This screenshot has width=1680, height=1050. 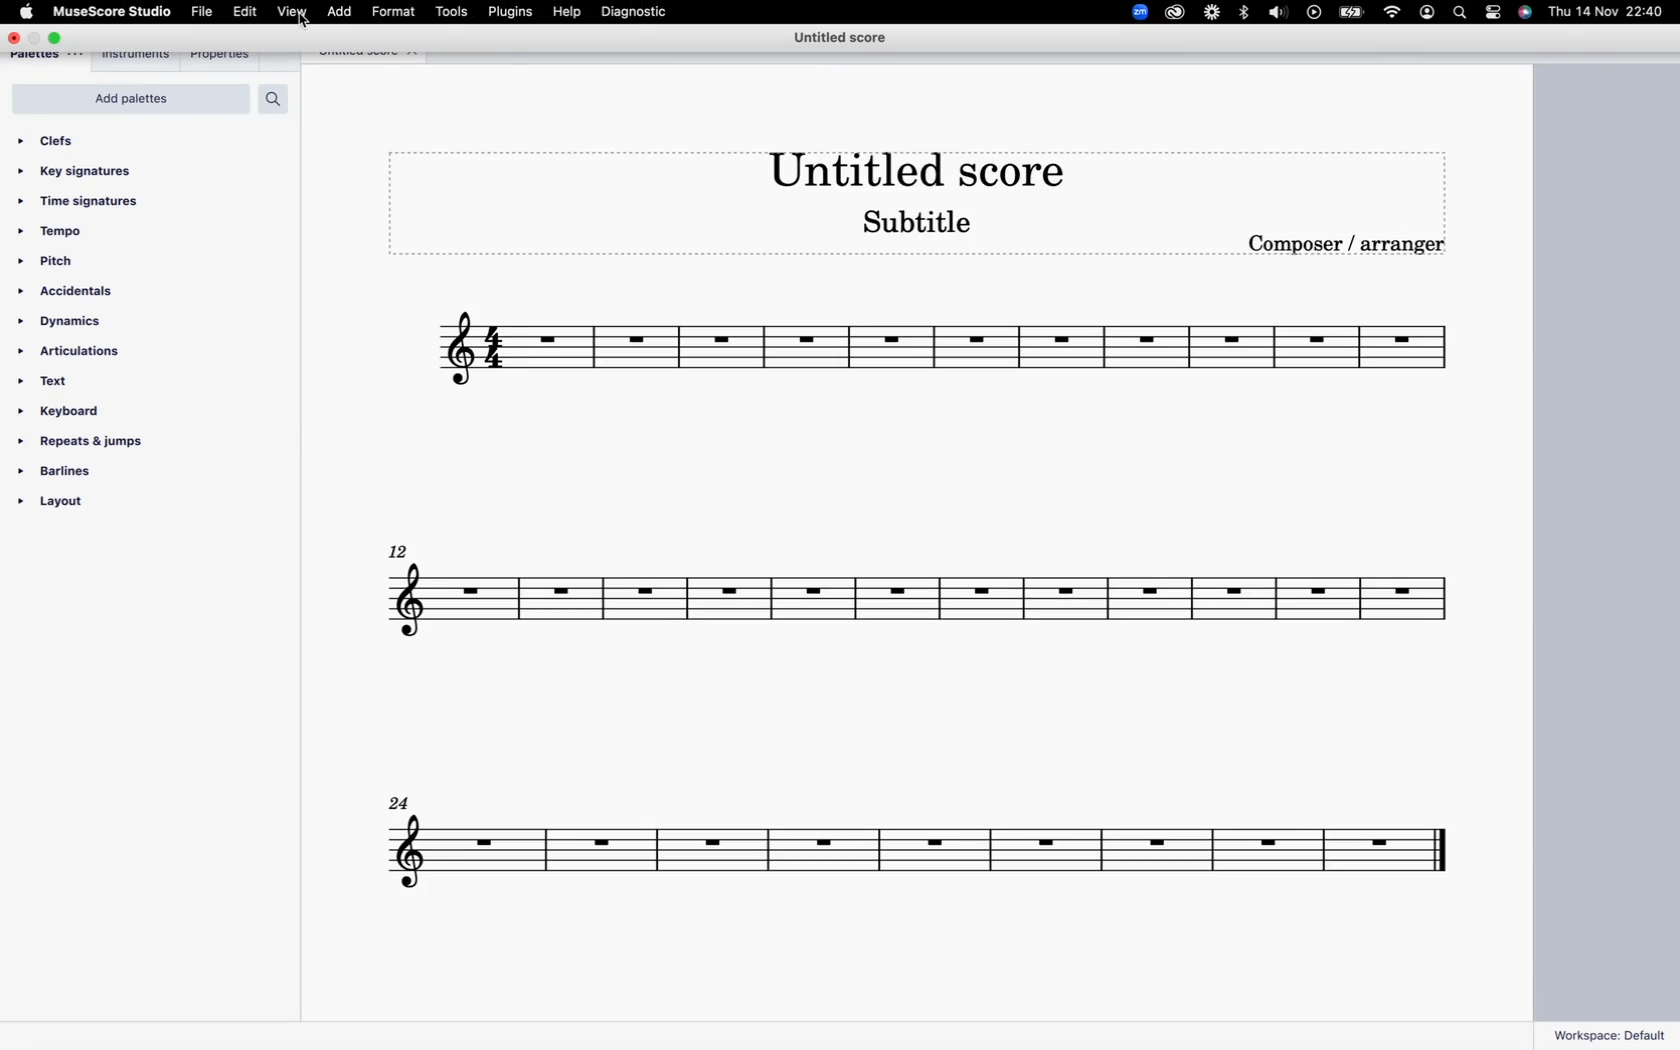 What do you see at coordinates (91, 203) in the screenshot?
I see `time signatures` at bounding box center [91, 203].